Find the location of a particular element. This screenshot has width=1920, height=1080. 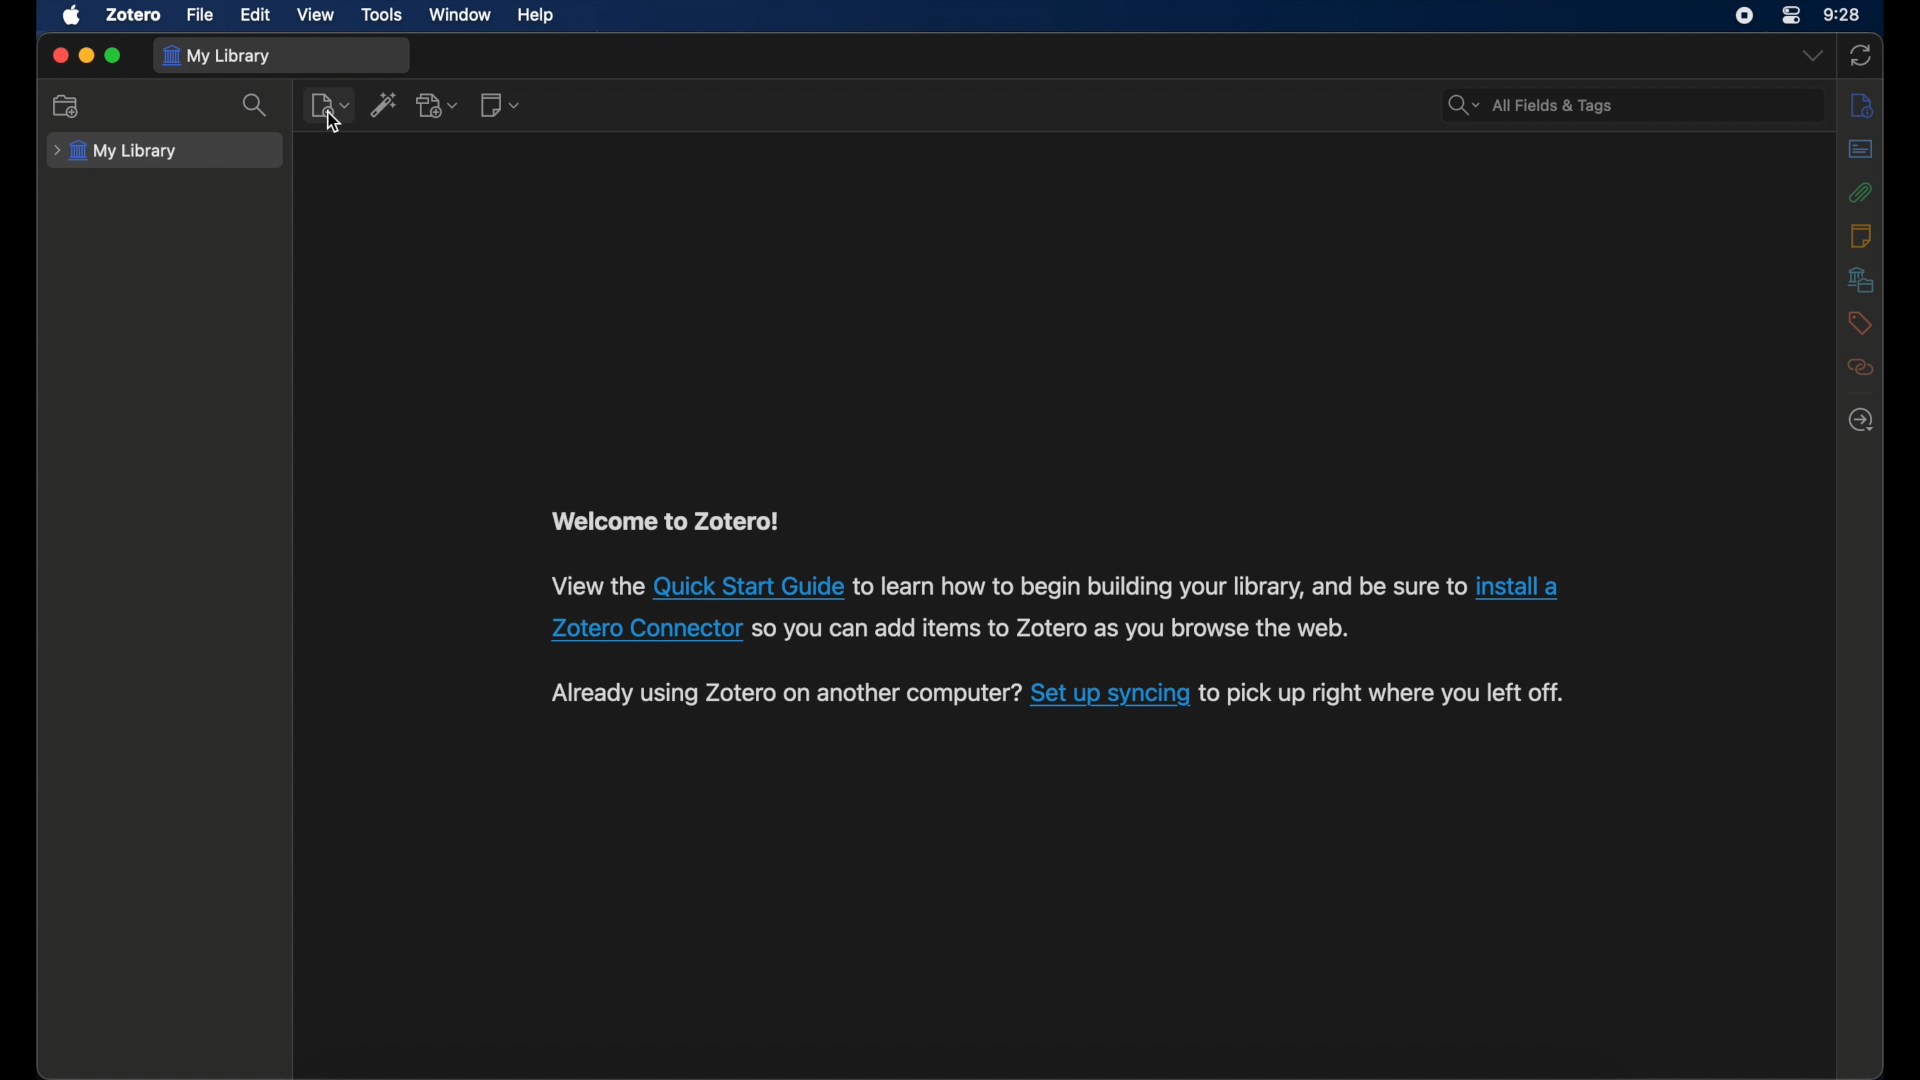

sync is located at coordinates (1861, 57).